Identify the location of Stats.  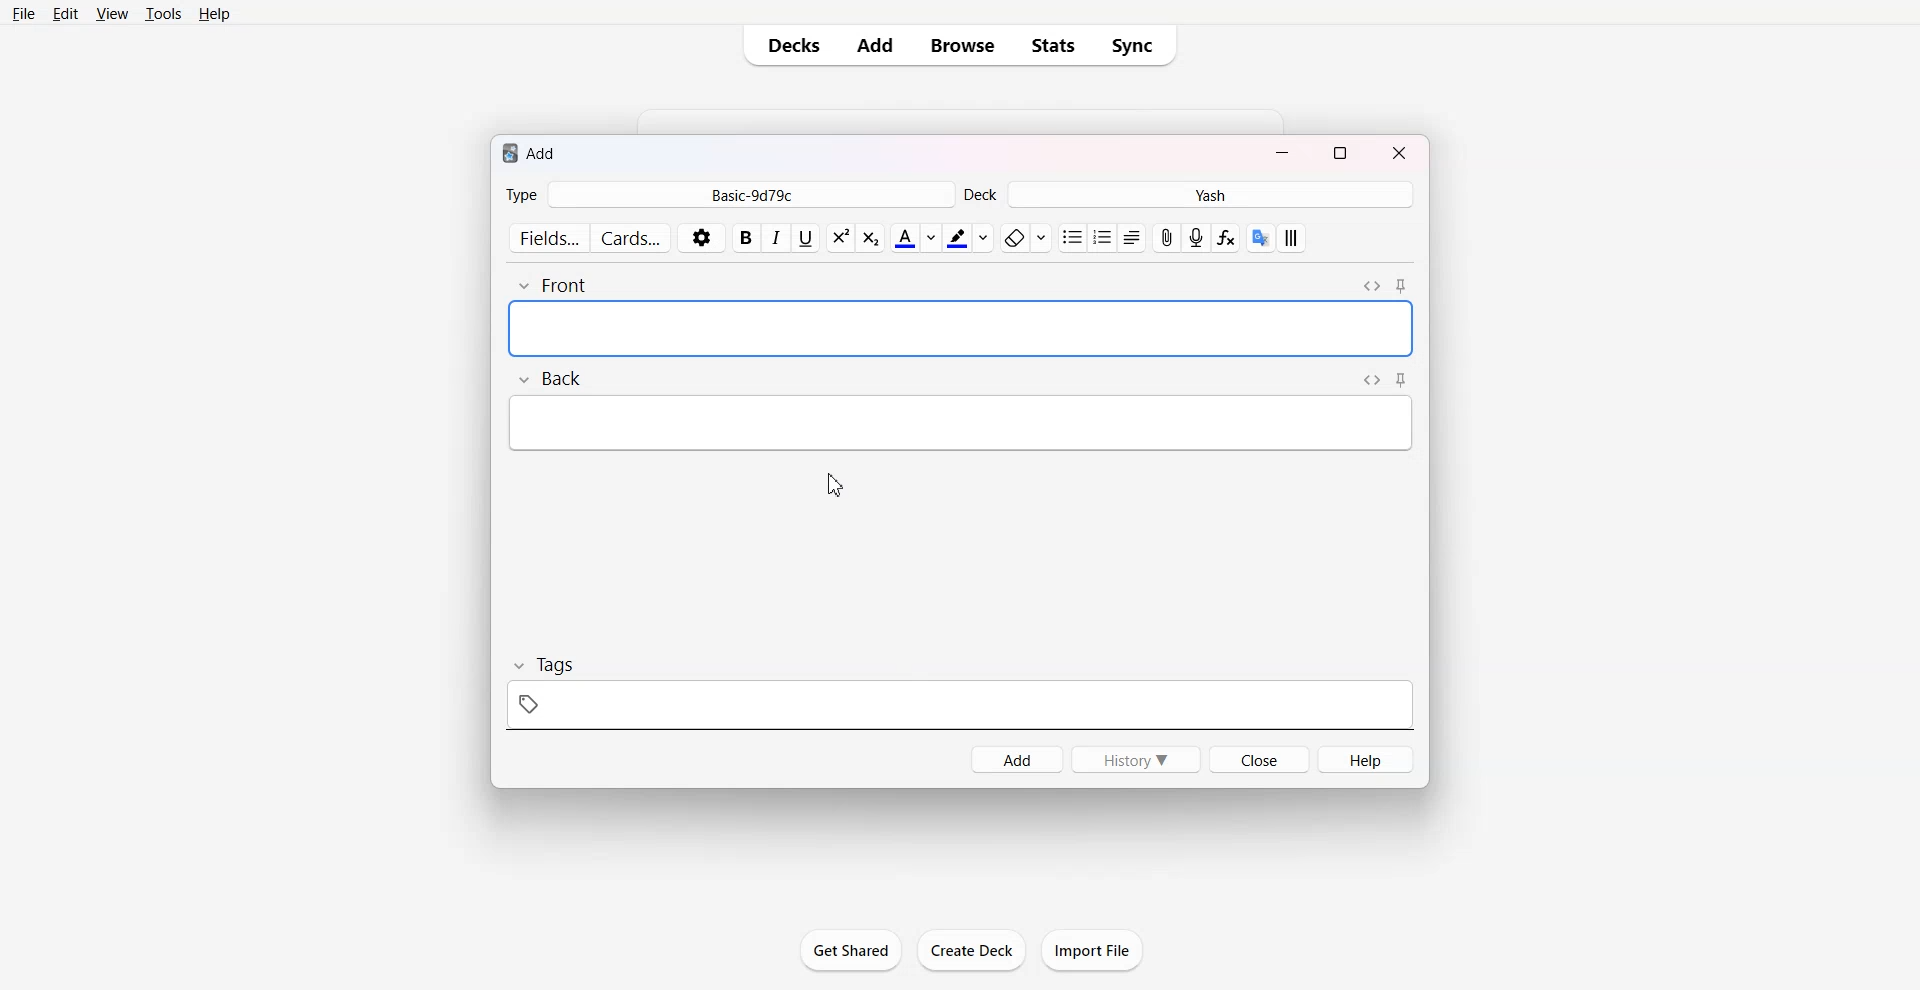
(1054, 45).